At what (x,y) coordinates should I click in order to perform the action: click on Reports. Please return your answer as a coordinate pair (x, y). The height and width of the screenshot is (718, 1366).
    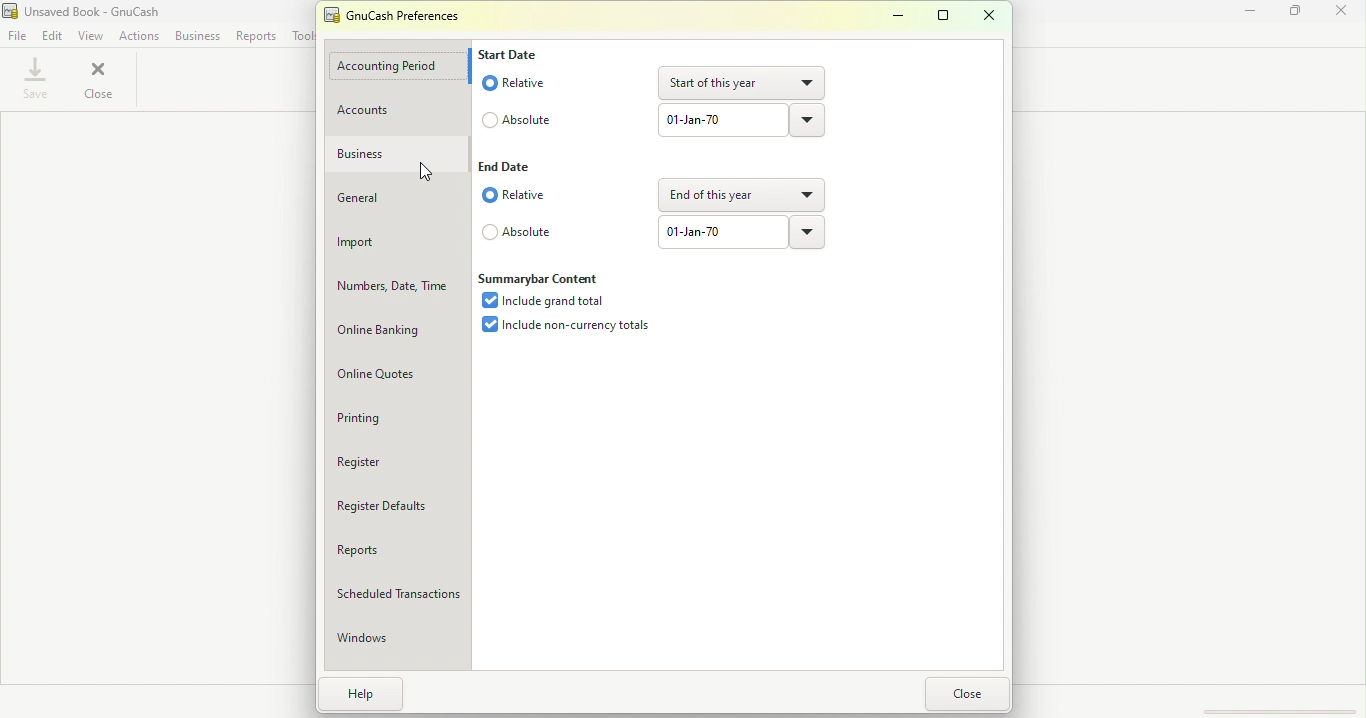
    Looking at the image, I should click on (256, 35).